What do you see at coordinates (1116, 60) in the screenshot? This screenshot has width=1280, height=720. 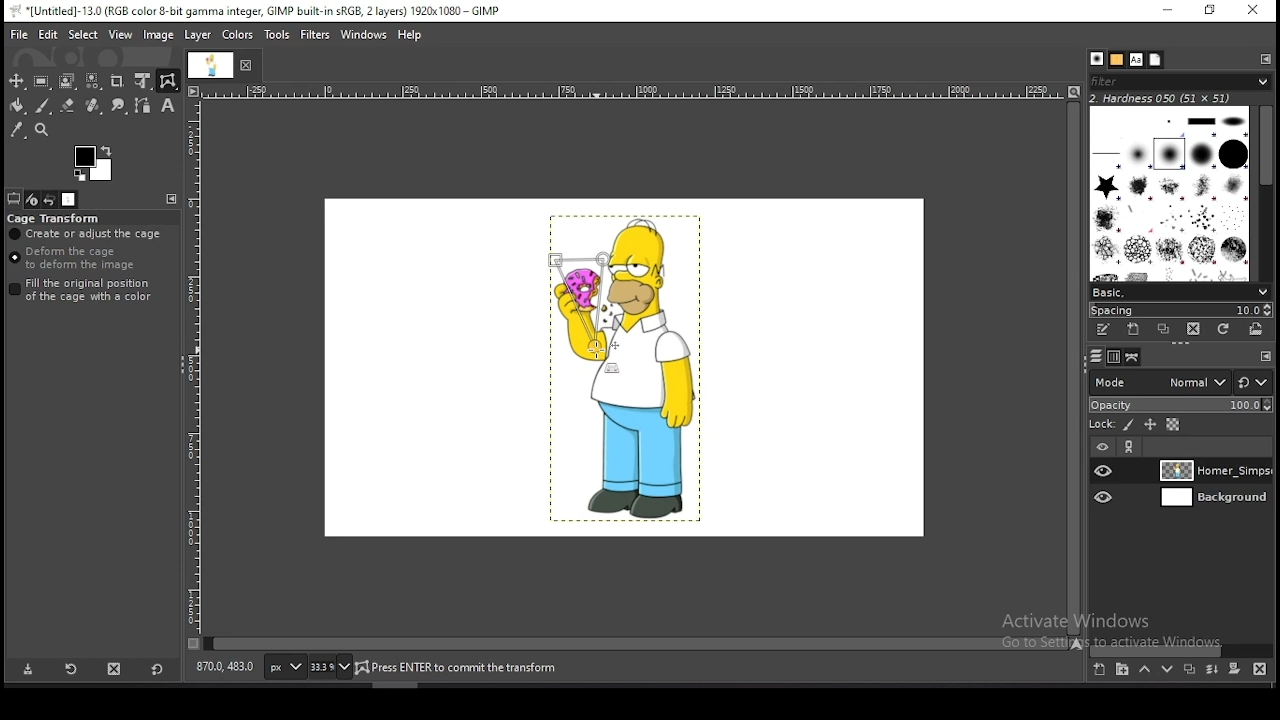 I see `patterns` at bounding box center [1116, 60].